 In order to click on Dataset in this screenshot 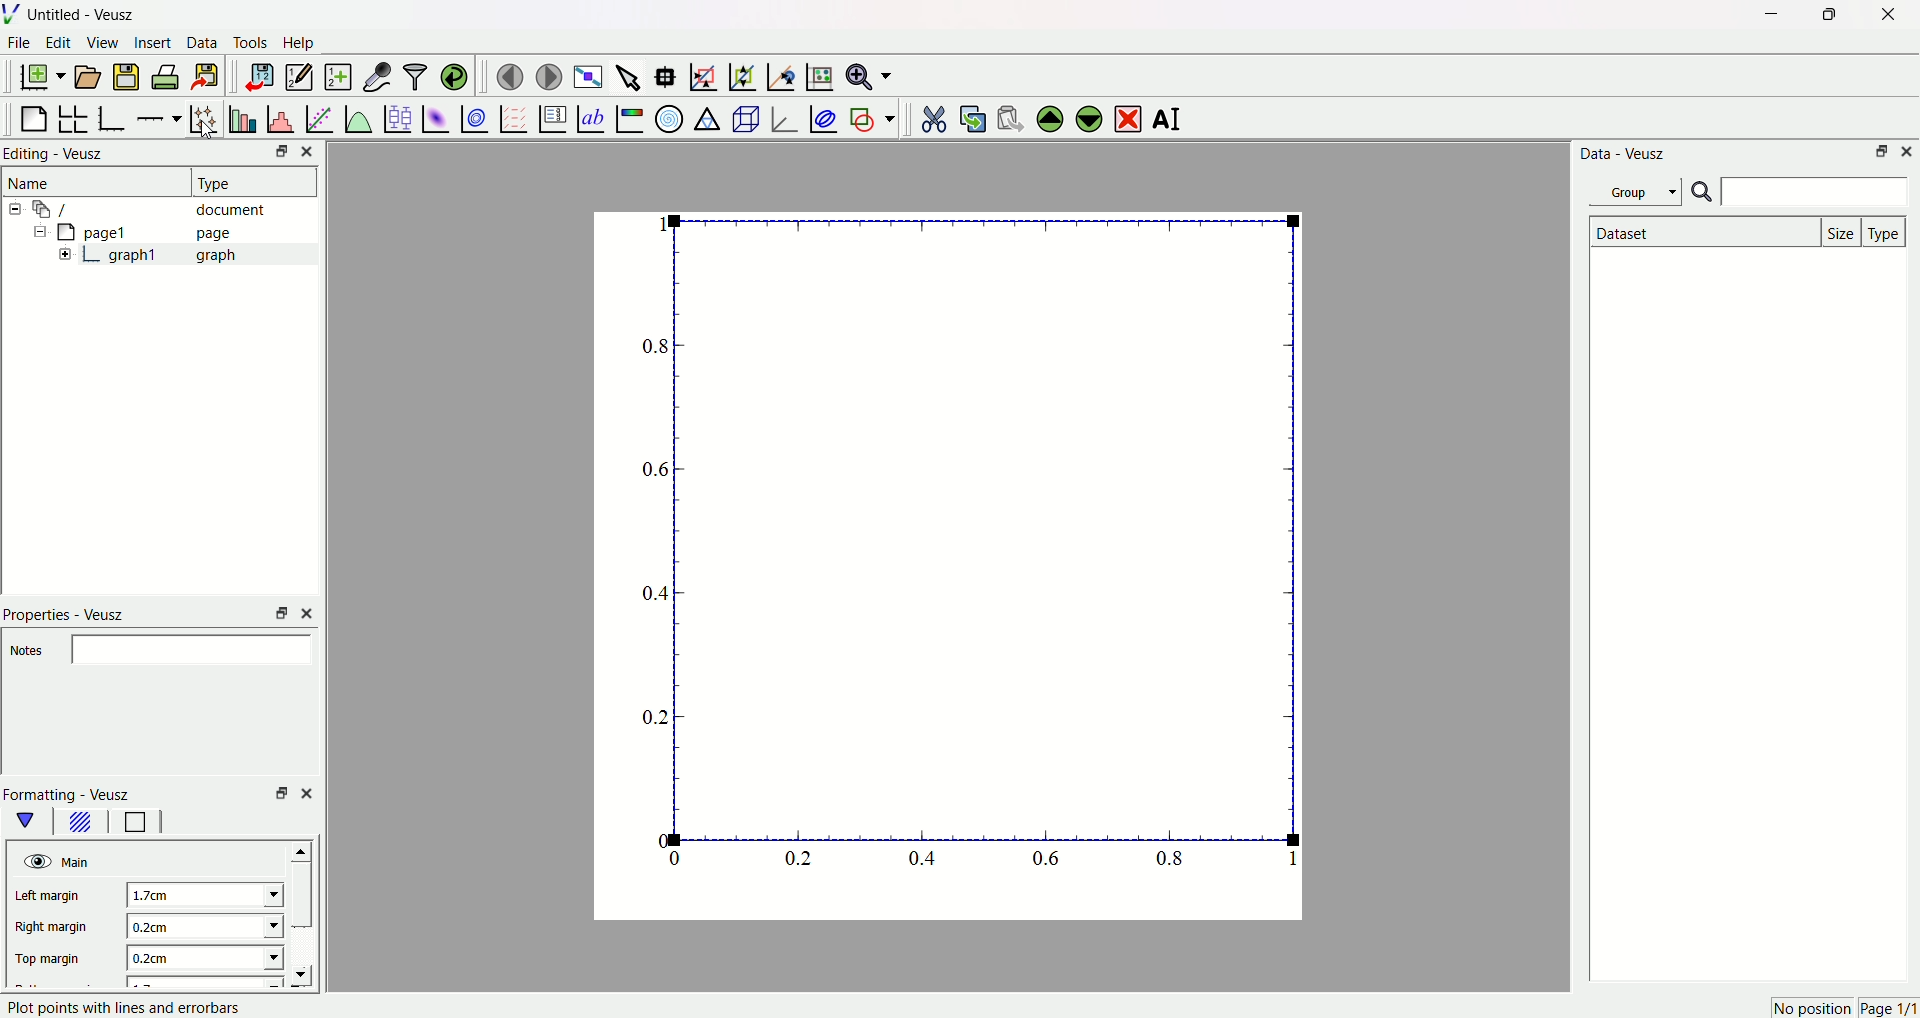, I will do `click(1701, 232)`.